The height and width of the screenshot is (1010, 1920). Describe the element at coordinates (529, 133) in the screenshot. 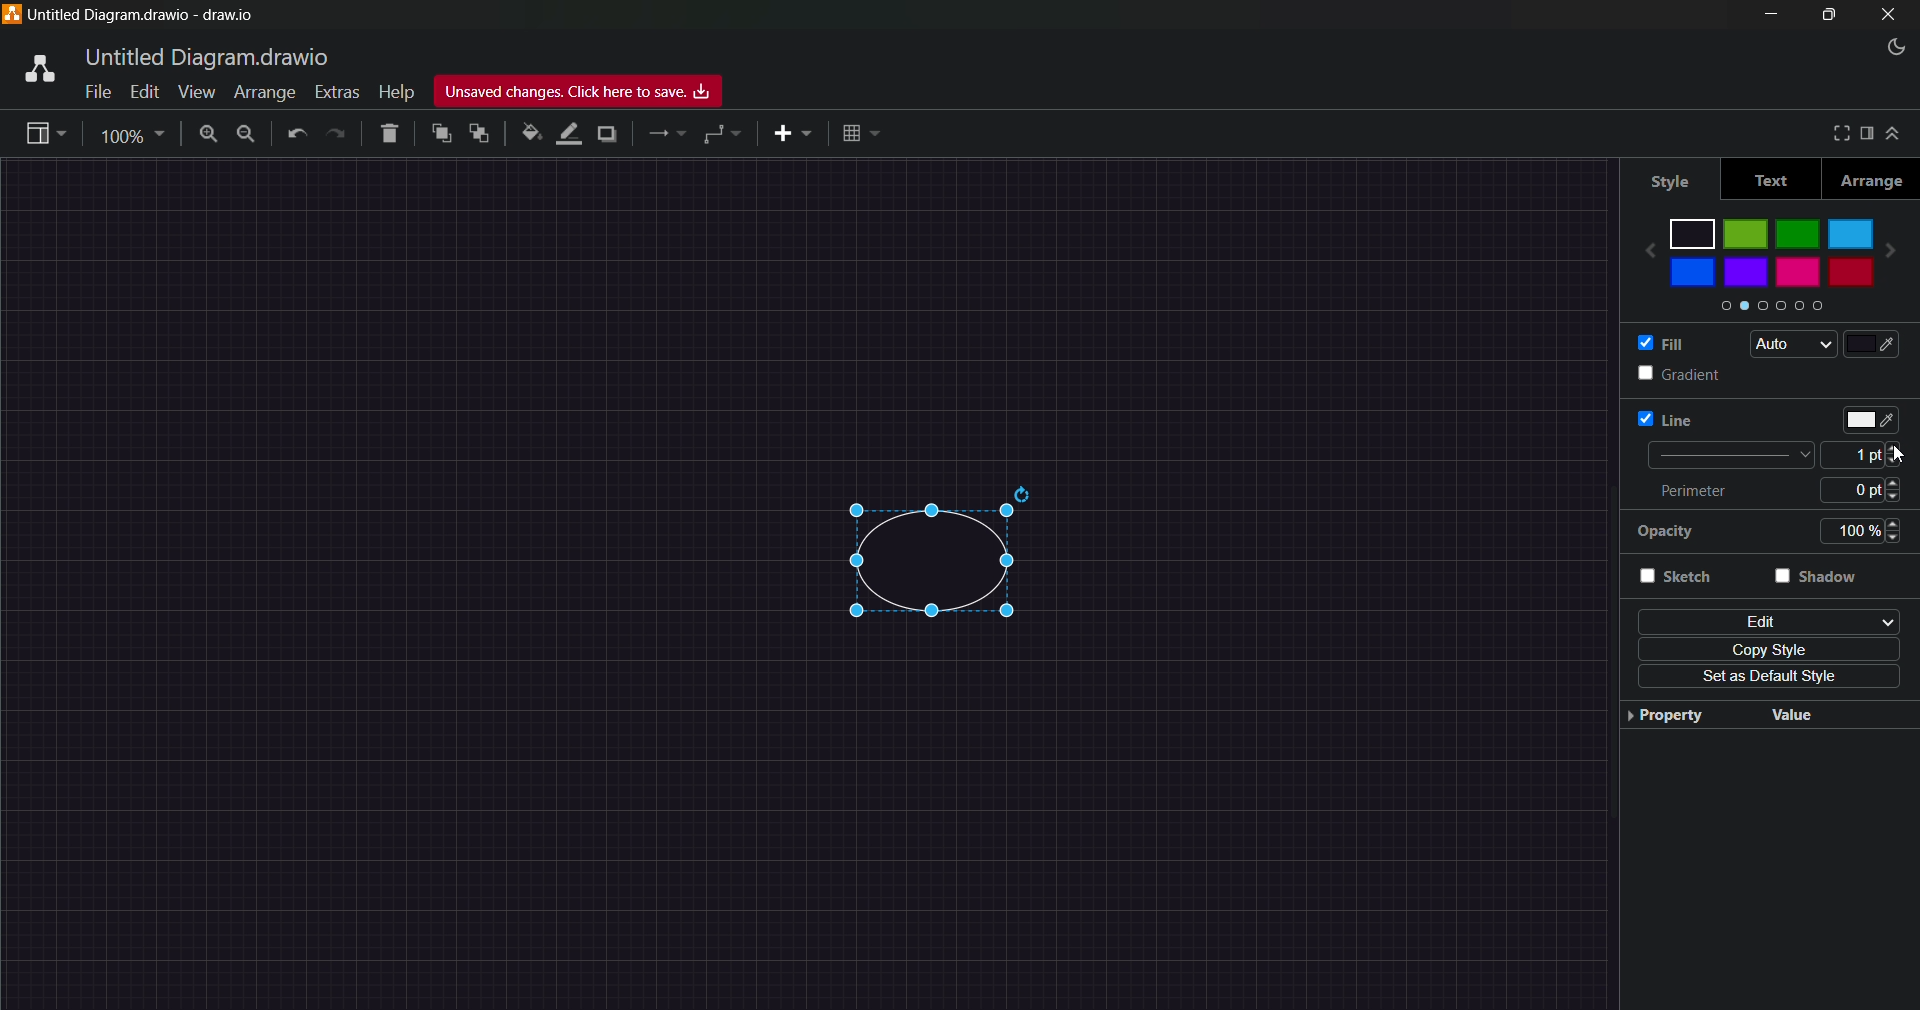

I see `fill color` at that location.